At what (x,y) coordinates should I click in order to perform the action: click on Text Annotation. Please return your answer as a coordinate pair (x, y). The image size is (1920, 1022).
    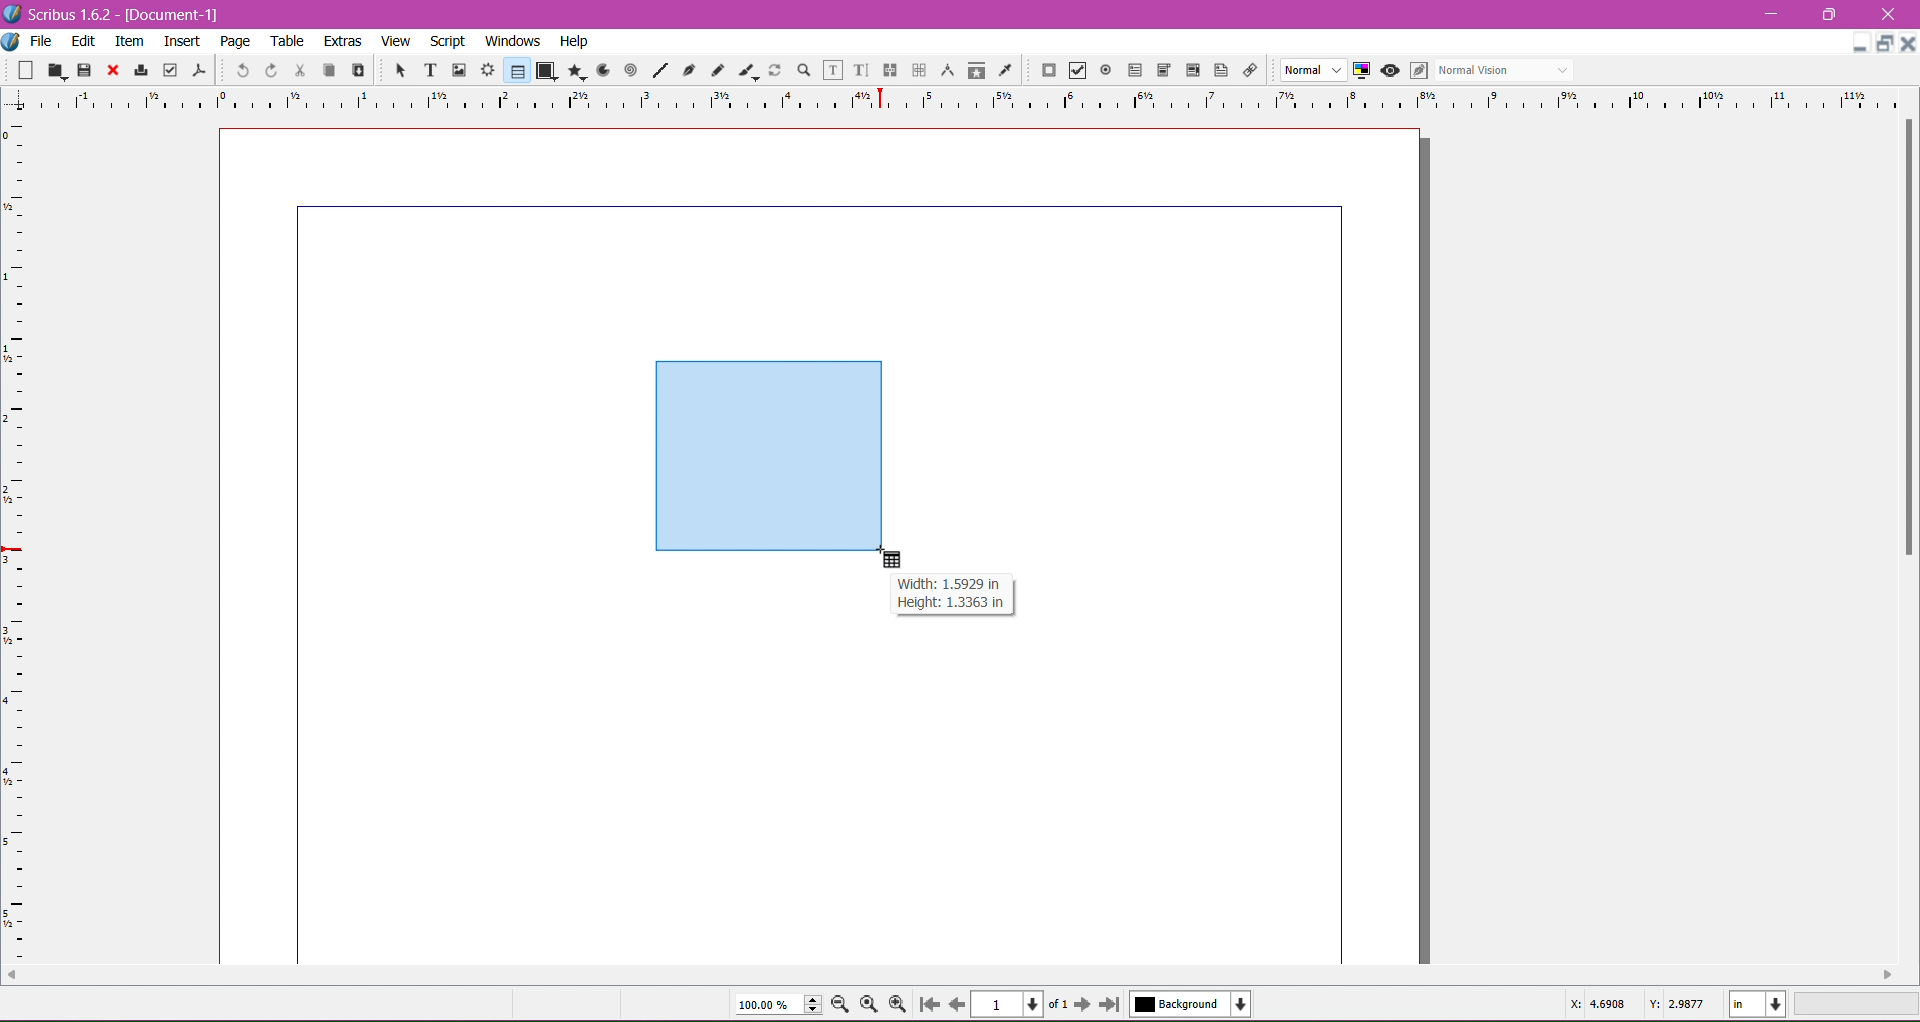
    Looking at the image, I should click on (1218, 67).